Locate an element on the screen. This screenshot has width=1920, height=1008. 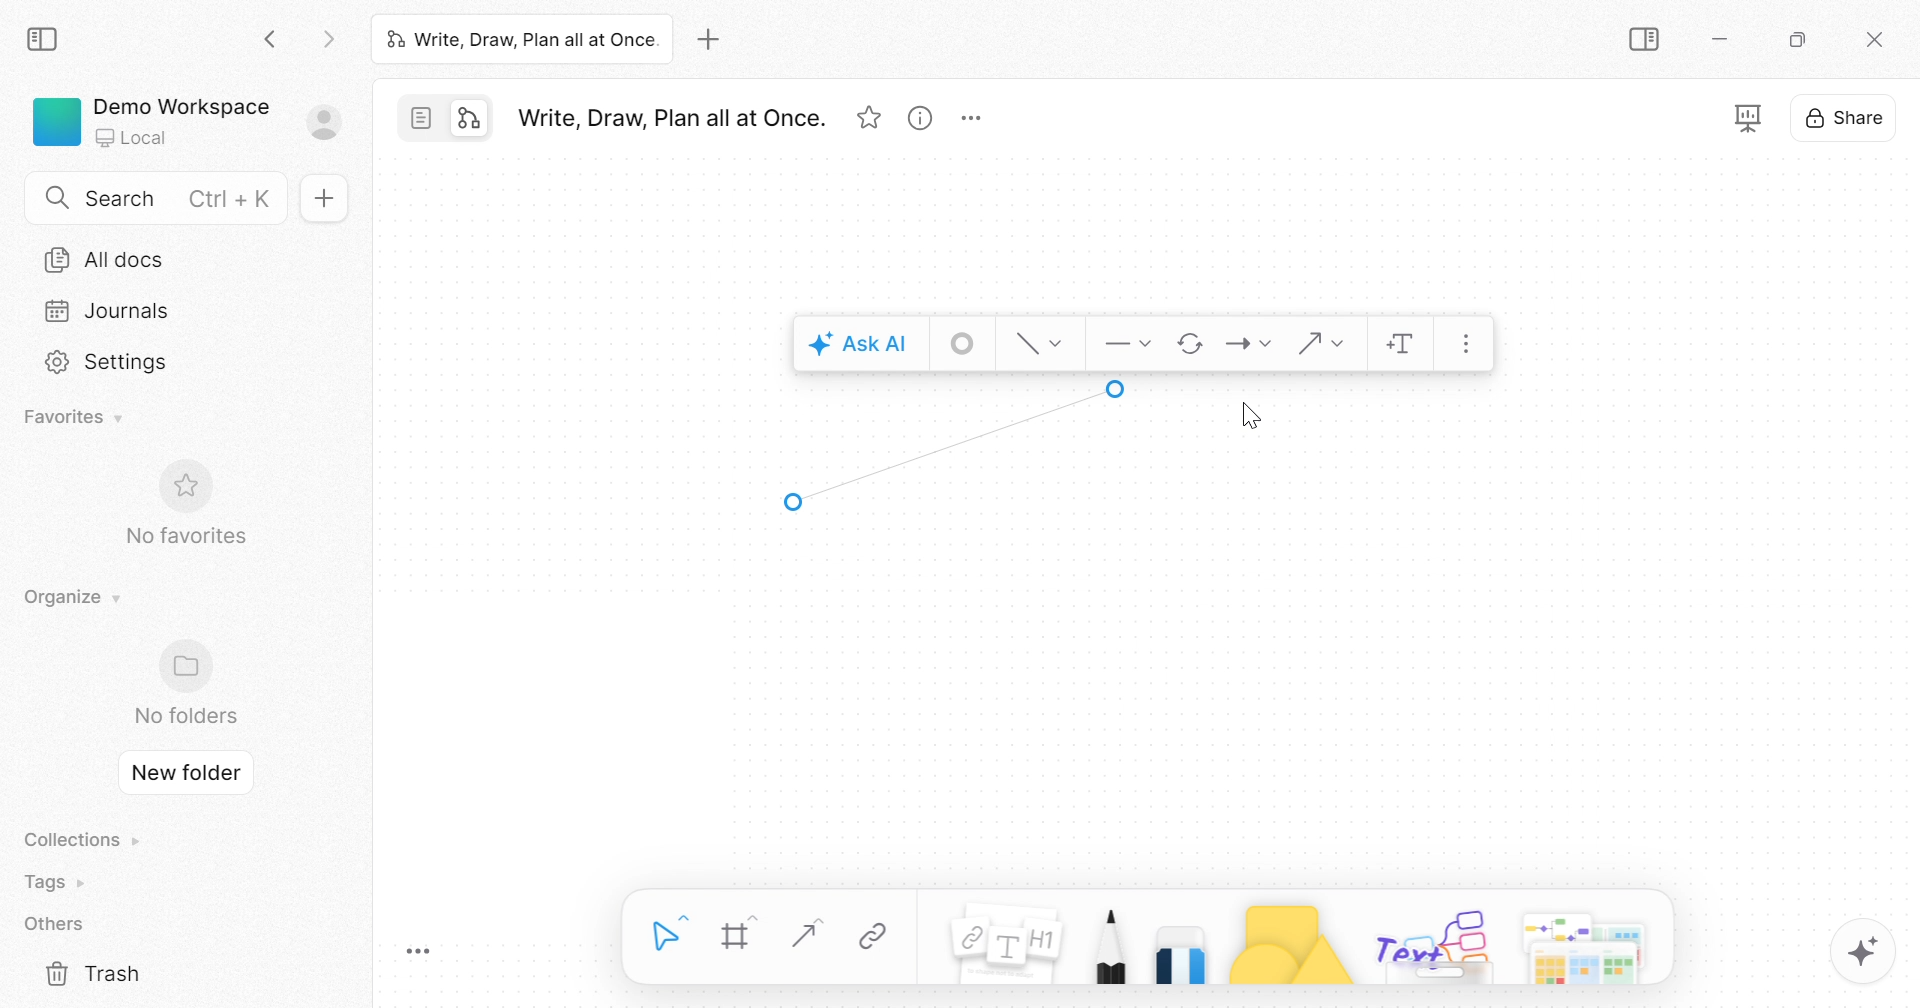
Settings is located at coordinates (108, 362).